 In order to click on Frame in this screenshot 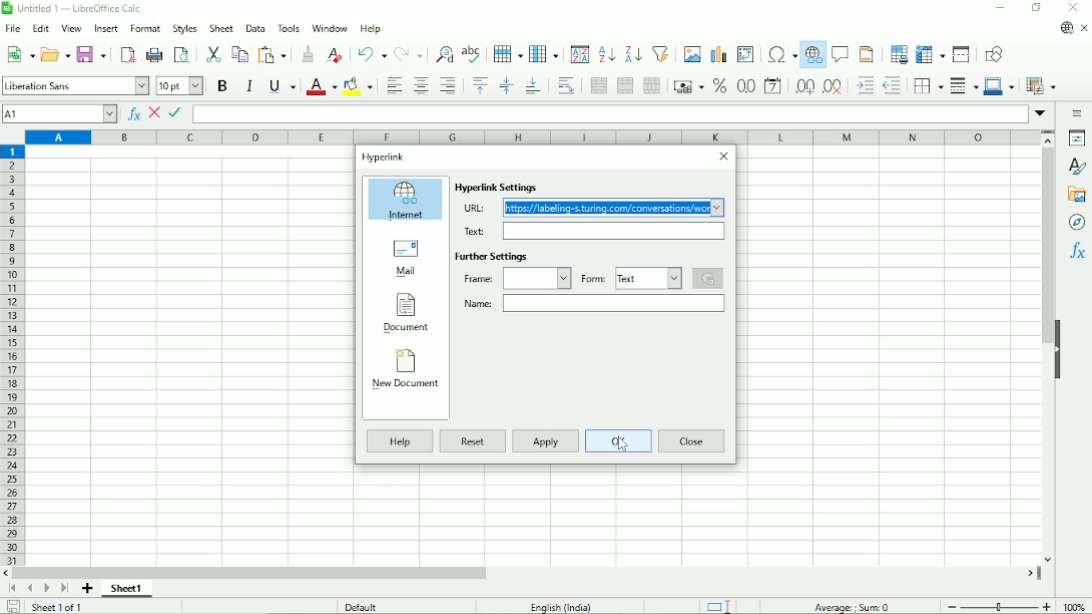, I will do `click(477, 278)`.